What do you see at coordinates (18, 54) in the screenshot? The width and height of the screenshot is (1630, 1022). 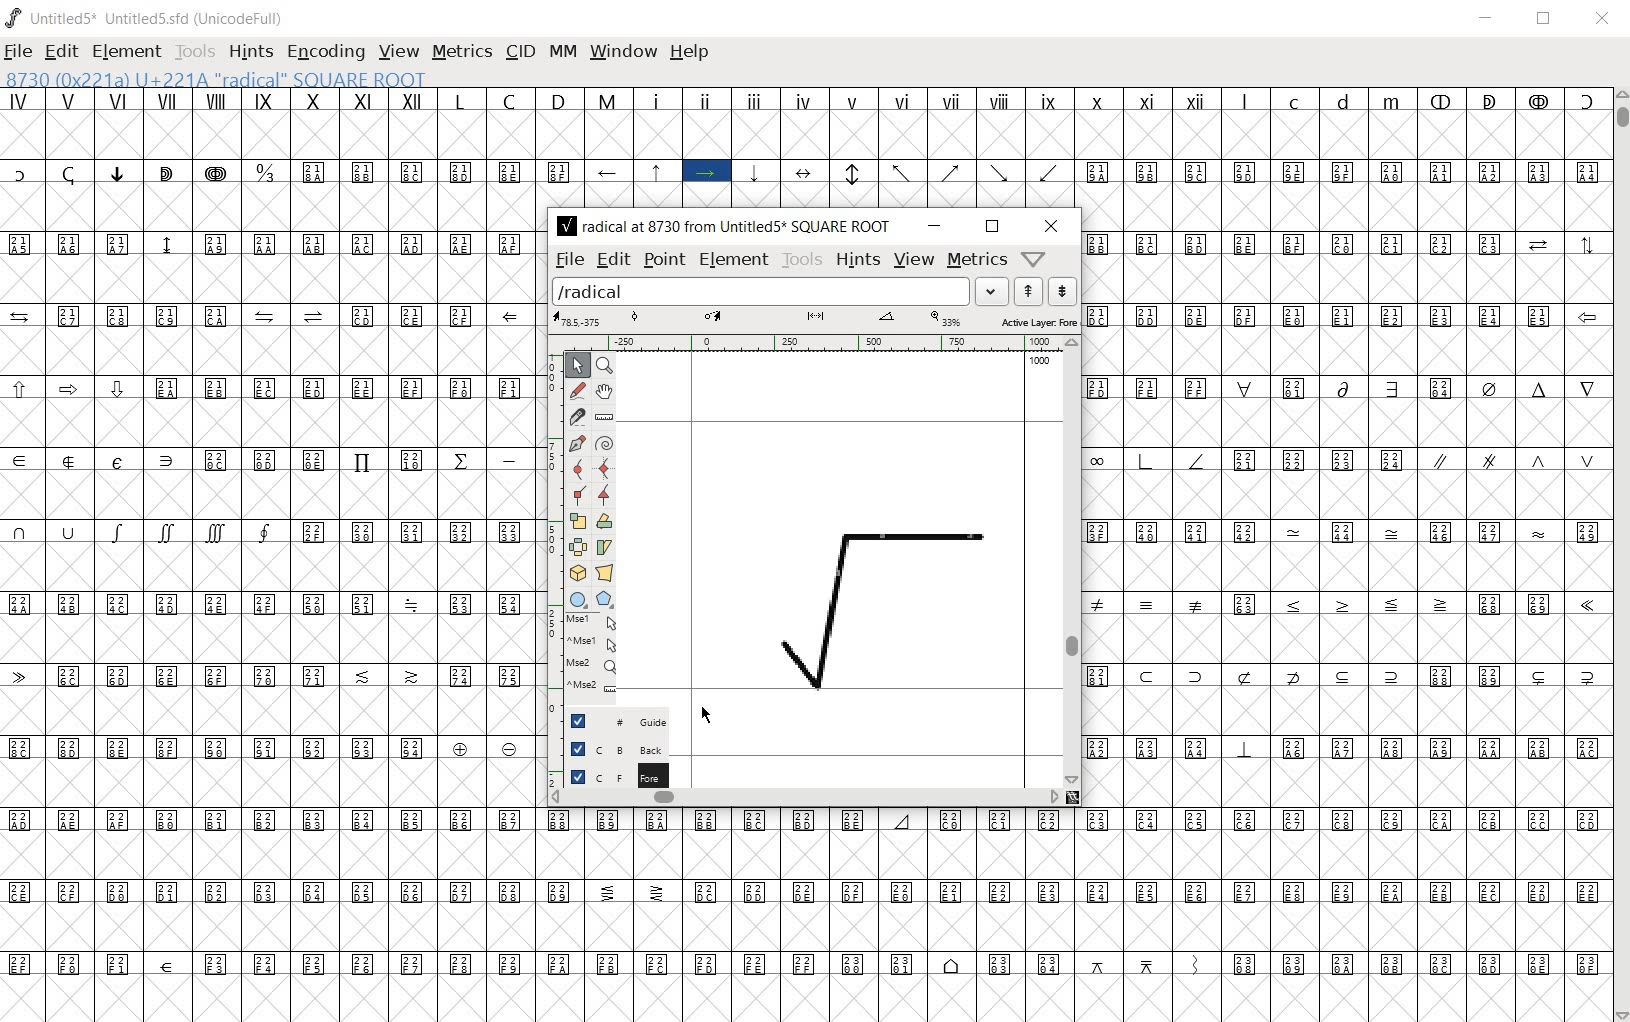 I see `FILE` at bounding box center [18, 54].